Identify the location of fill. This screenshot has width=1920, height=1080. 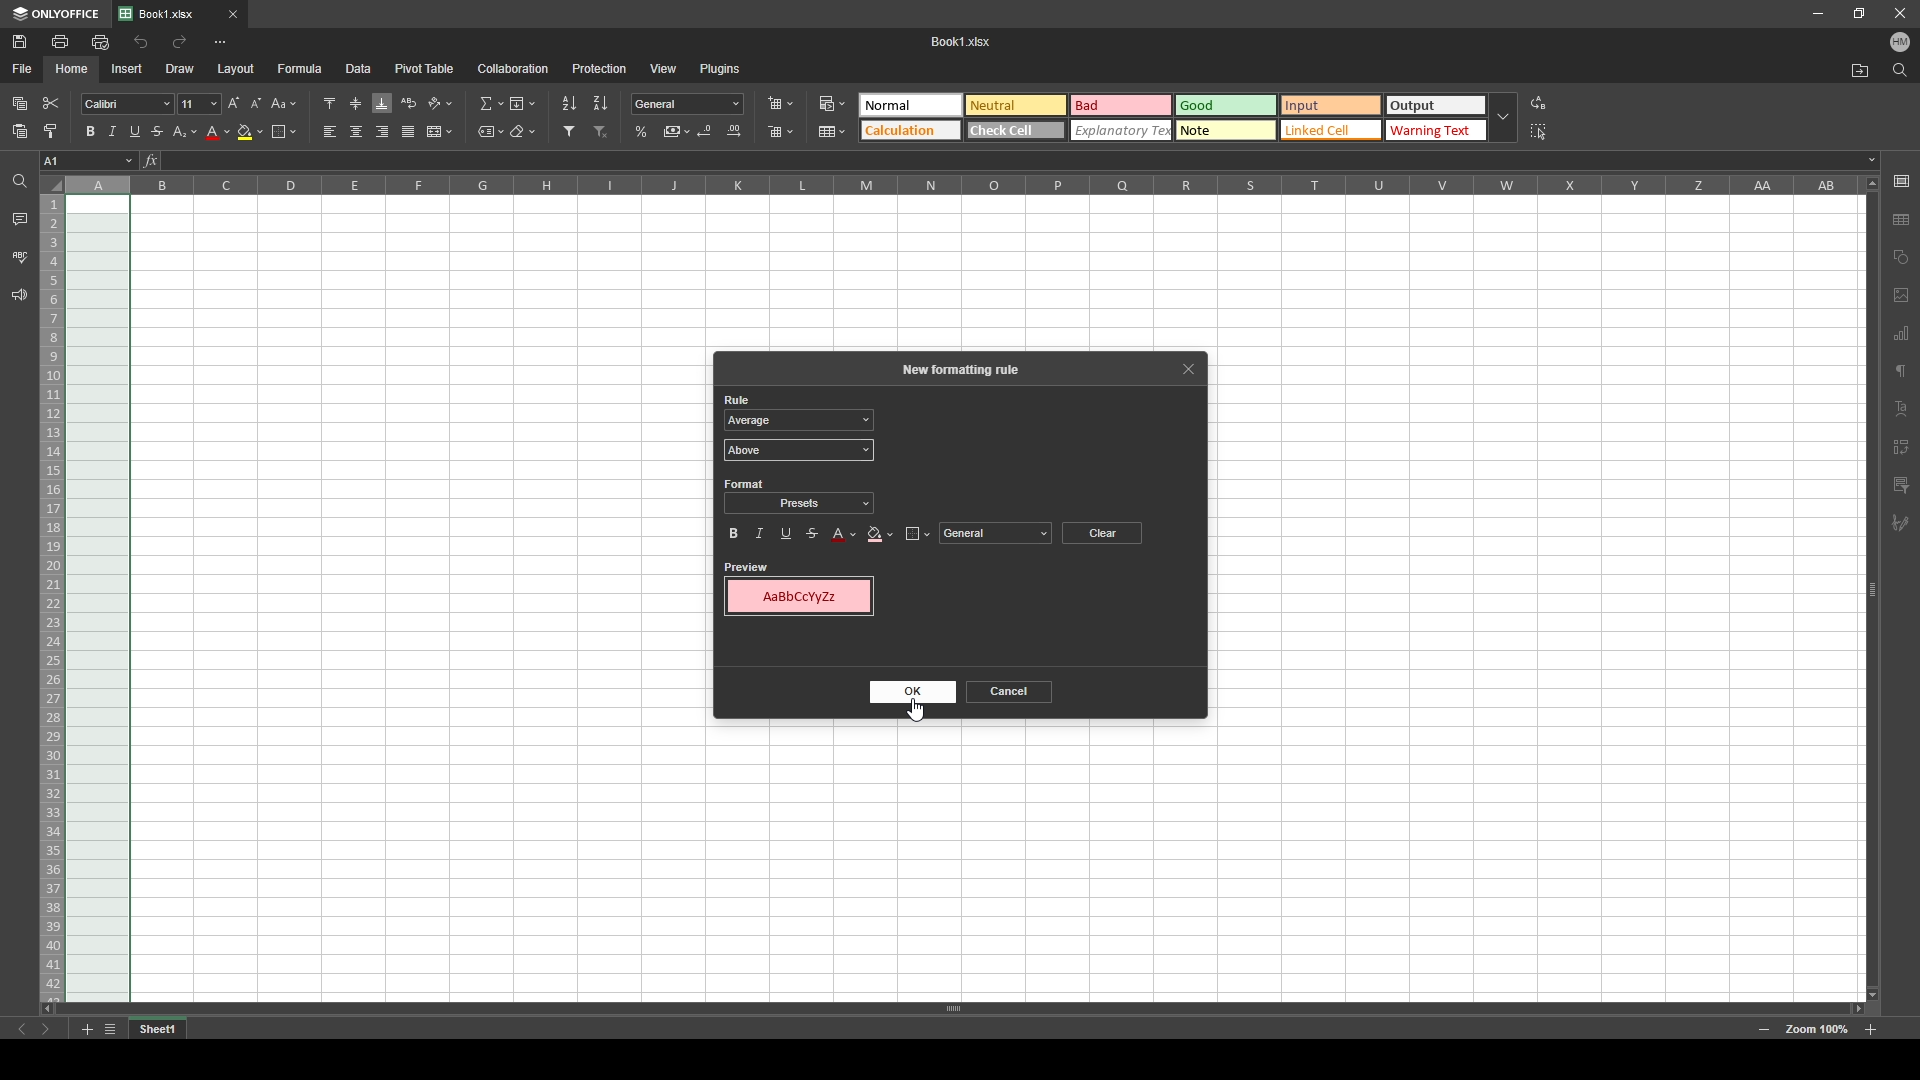
(521, 103).